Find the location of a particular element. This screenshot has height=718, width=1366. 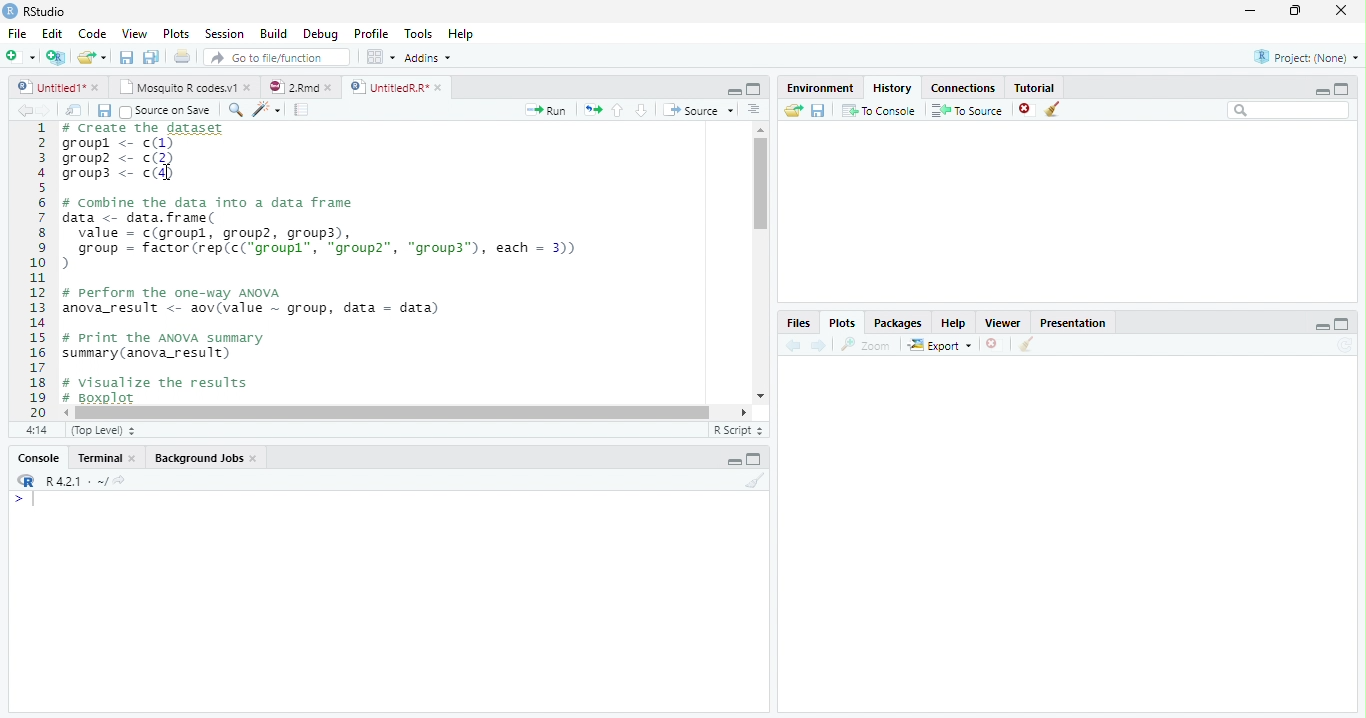

Next is located at coordinates (52, 111).